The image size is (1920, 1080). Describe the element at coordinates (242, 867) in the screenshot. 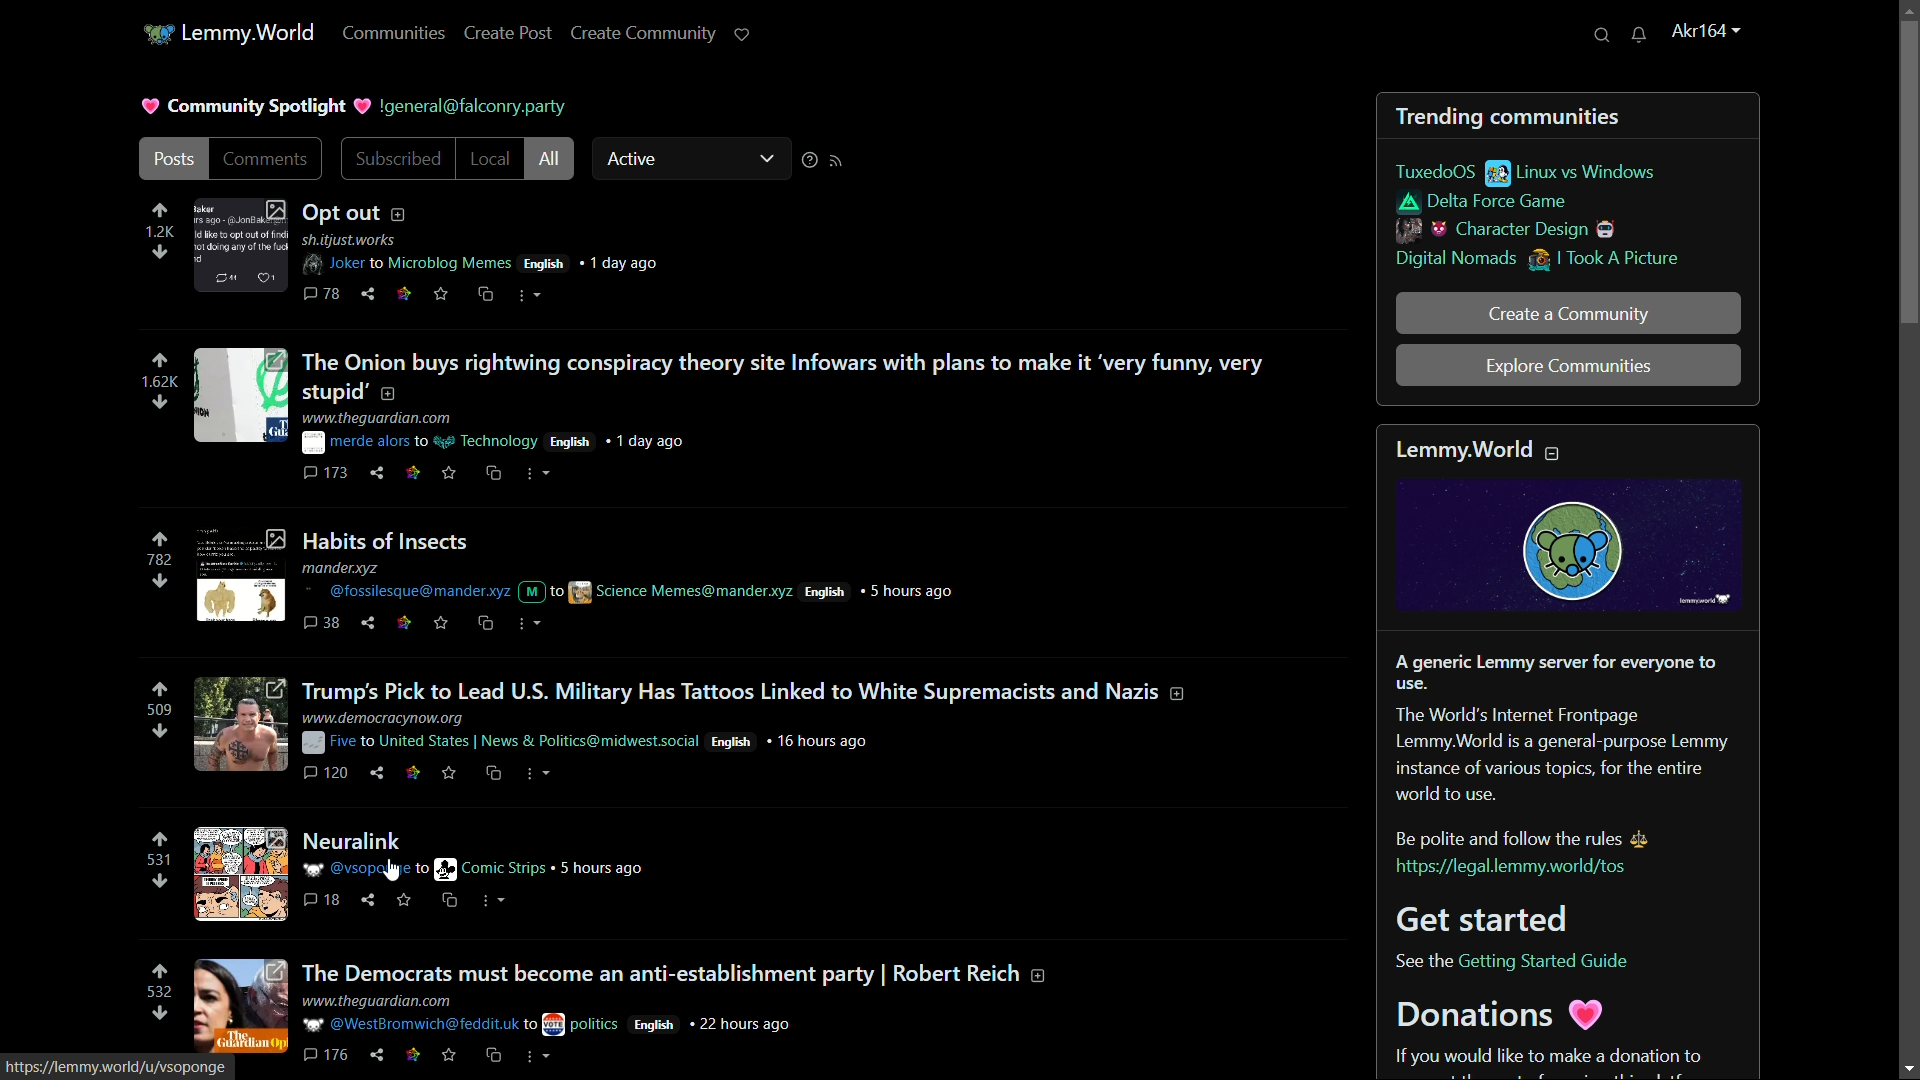

I see `image` at that location.